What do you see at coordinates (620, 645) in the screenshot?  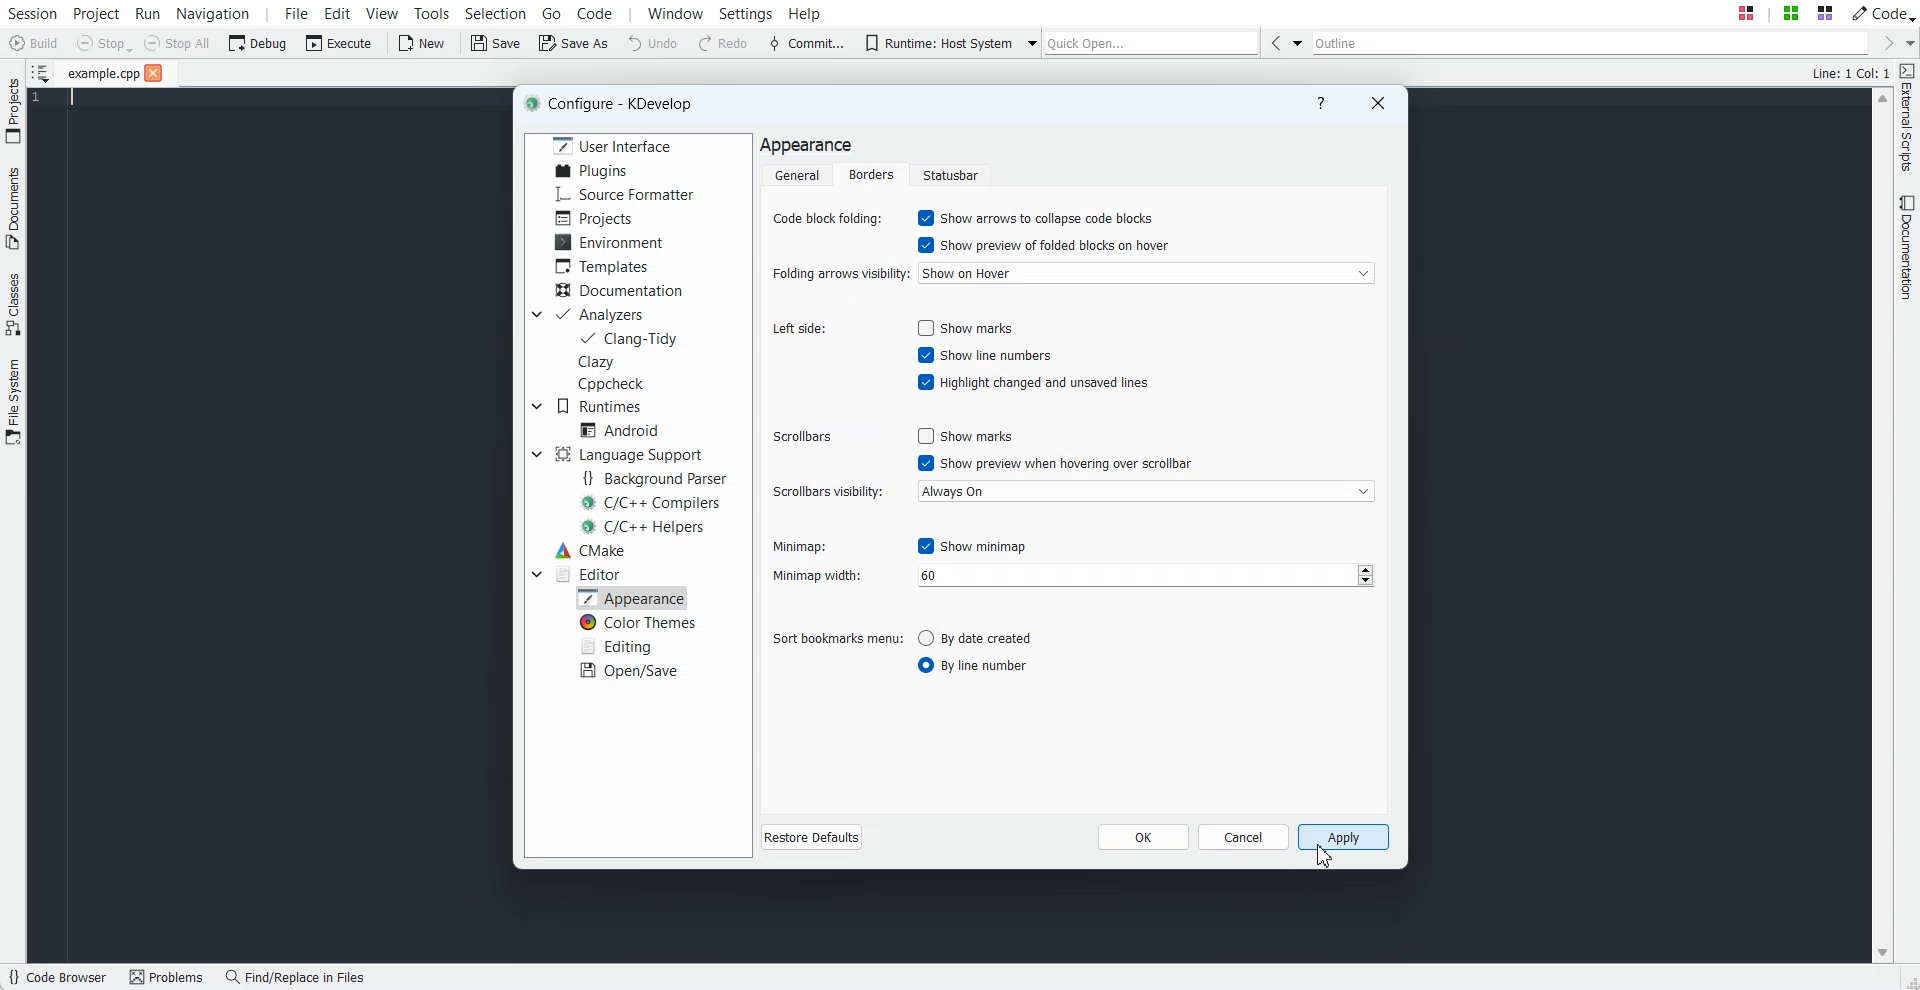 I see `Editing` at bounding box center [620, 645].